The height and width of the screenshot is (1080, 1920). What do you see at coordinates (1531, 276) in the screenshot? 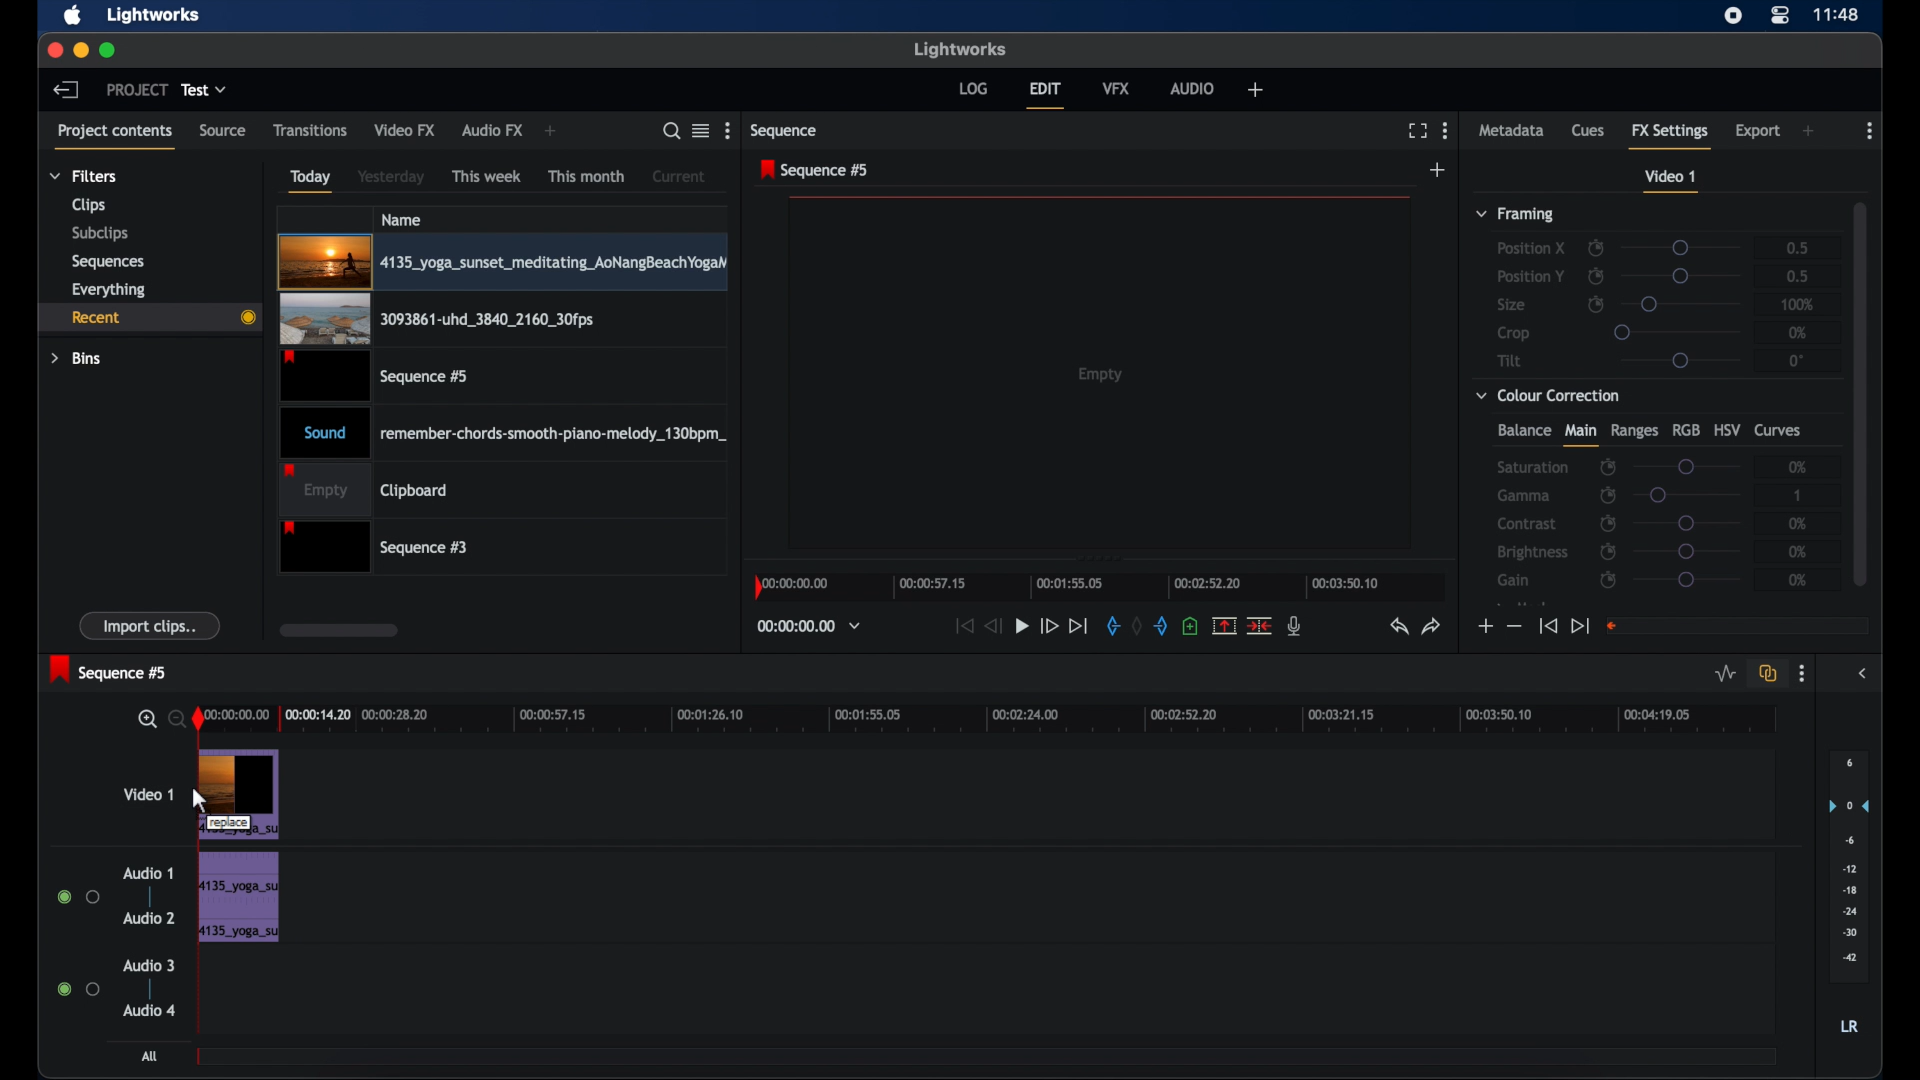
I see `position` at bounding box center [1531, 276].